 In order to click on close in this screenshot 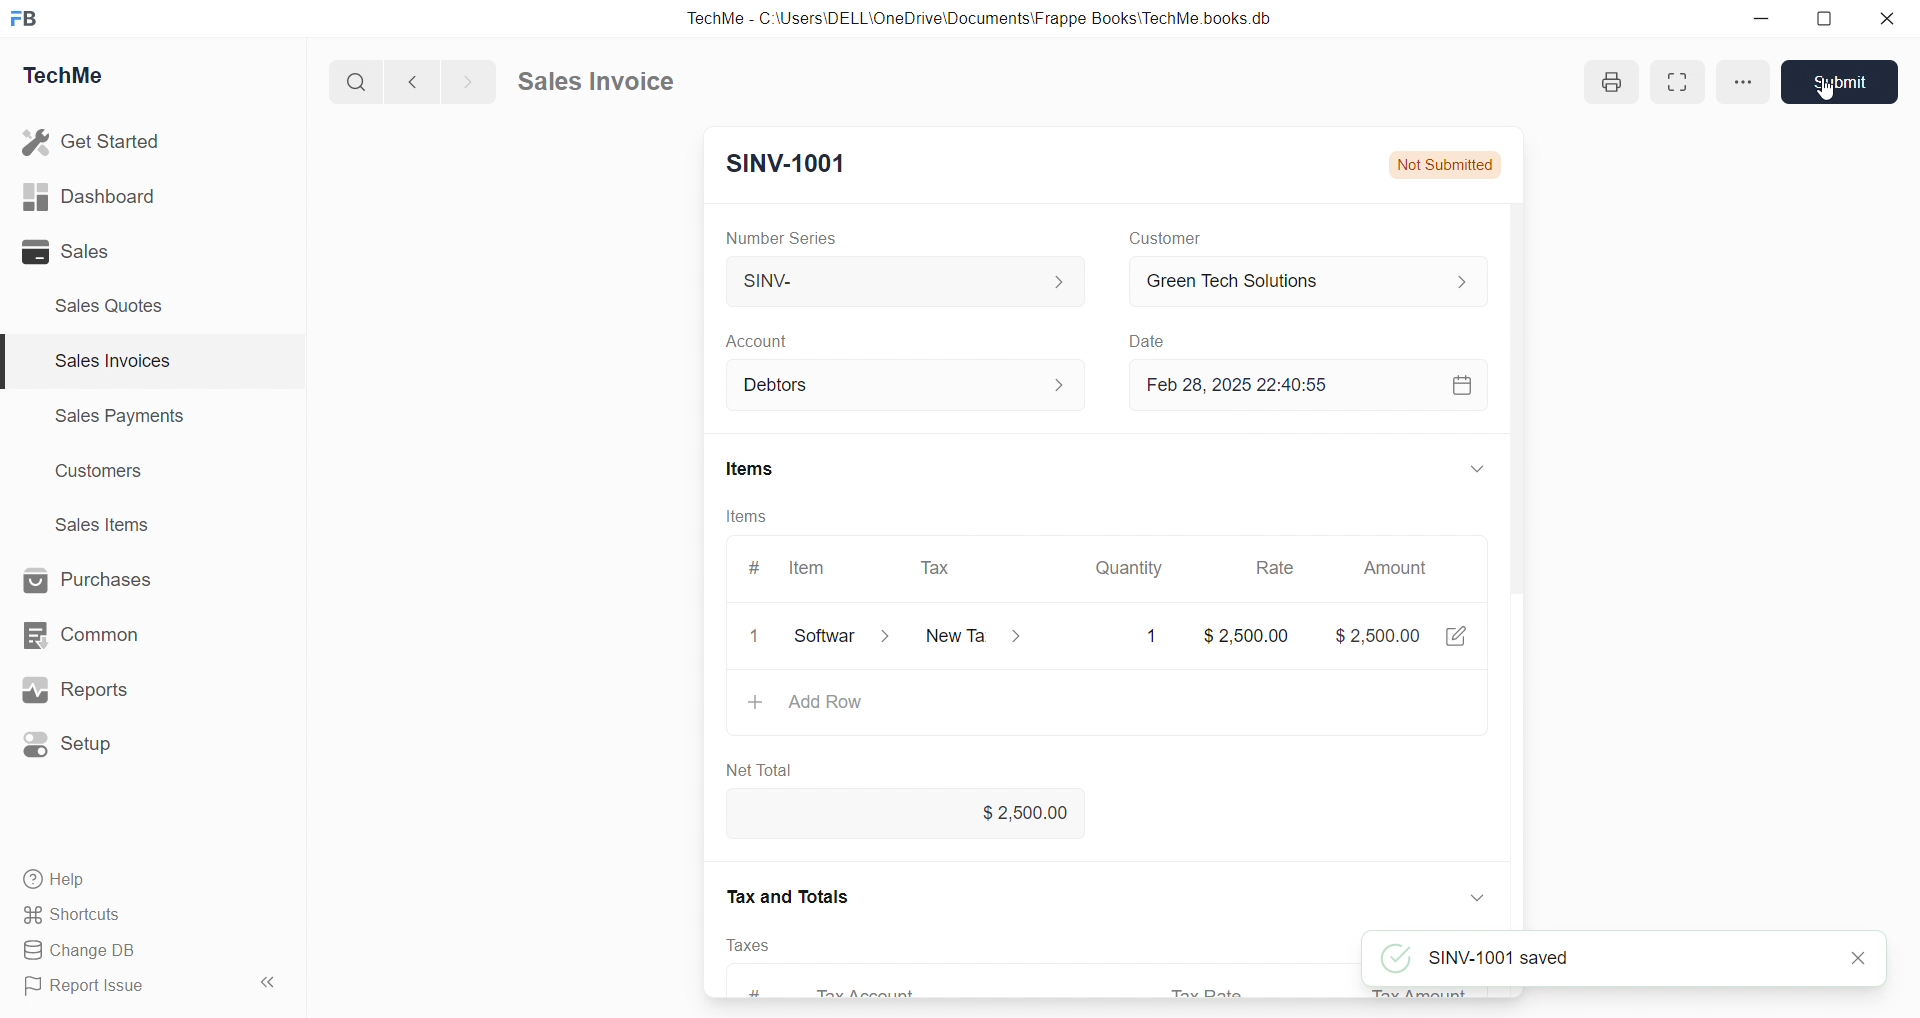, I will do `click(1856, 957)`.